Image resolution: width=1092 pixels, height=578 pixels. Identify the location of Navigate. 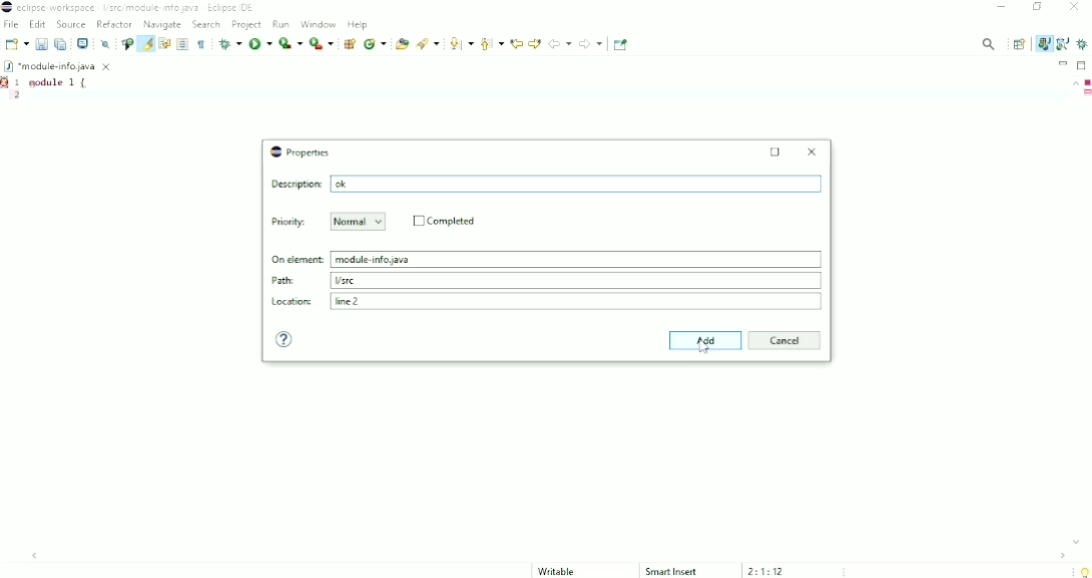
(163, 25).